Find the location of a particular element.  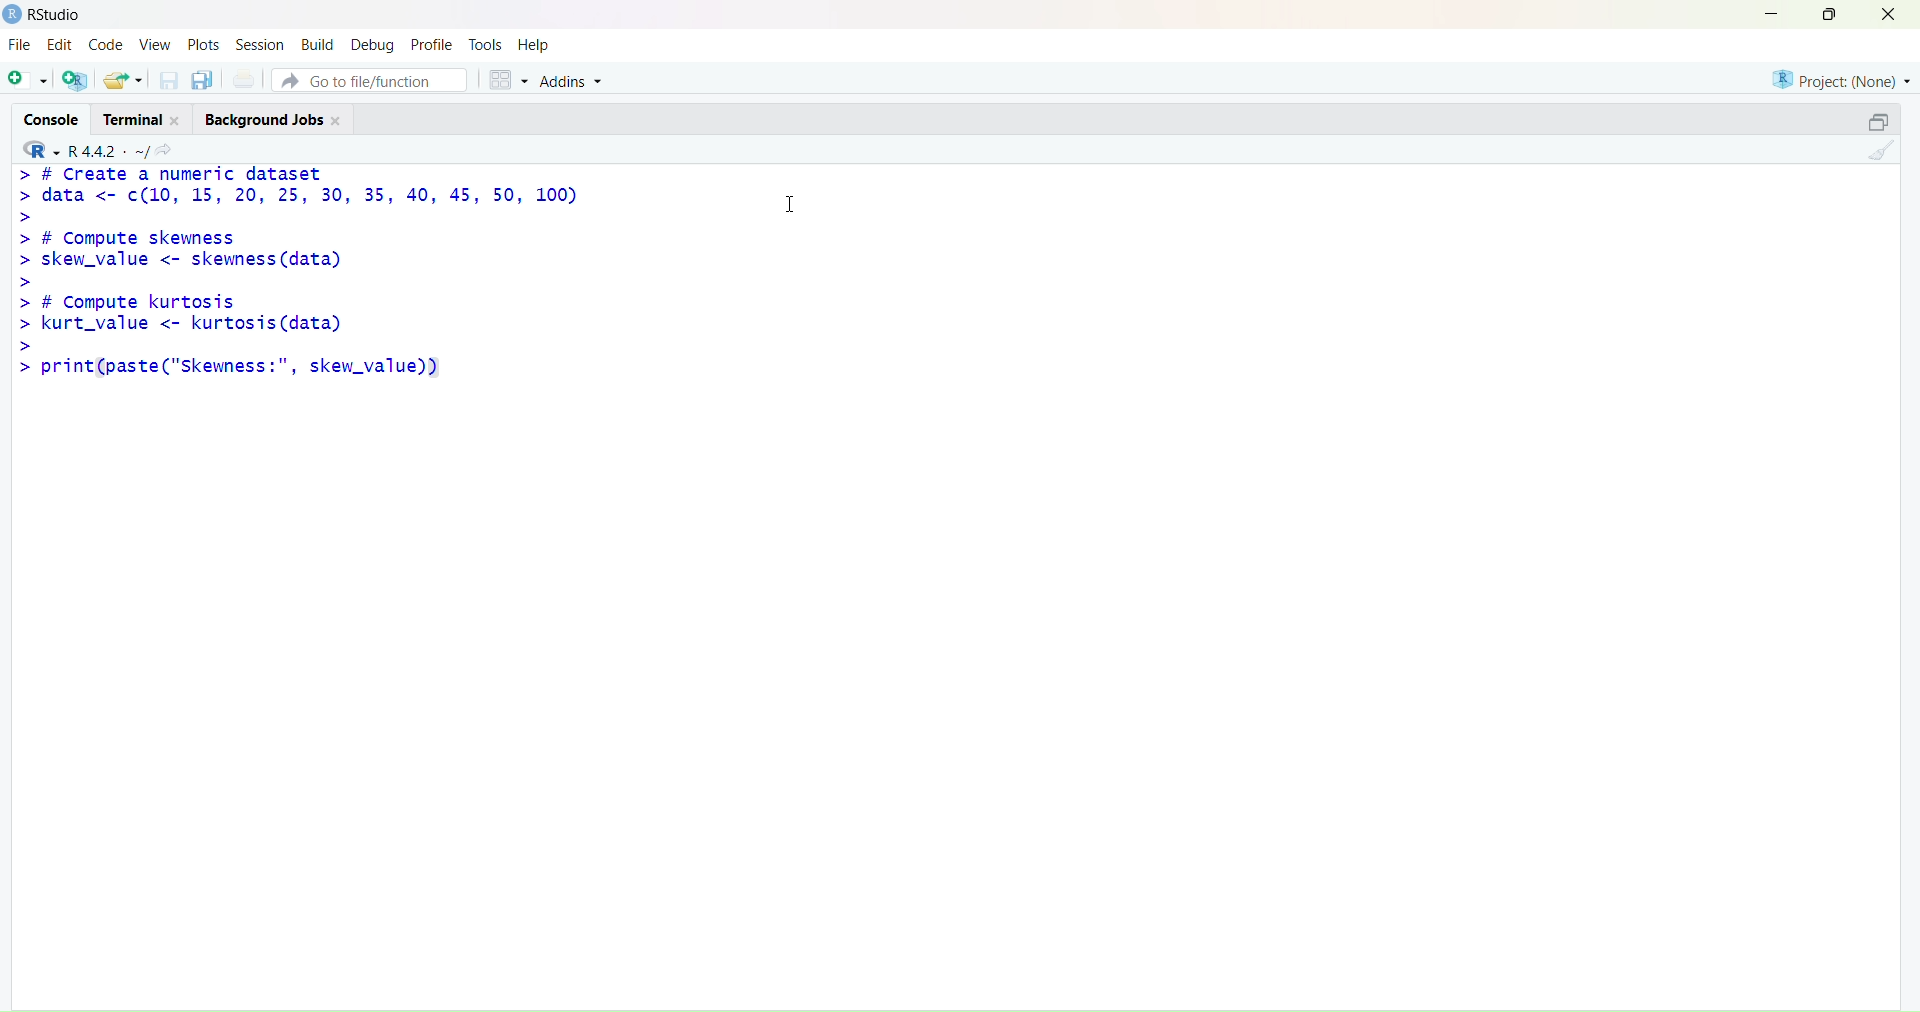

View the current working directory is located at coordinates (170, 149).